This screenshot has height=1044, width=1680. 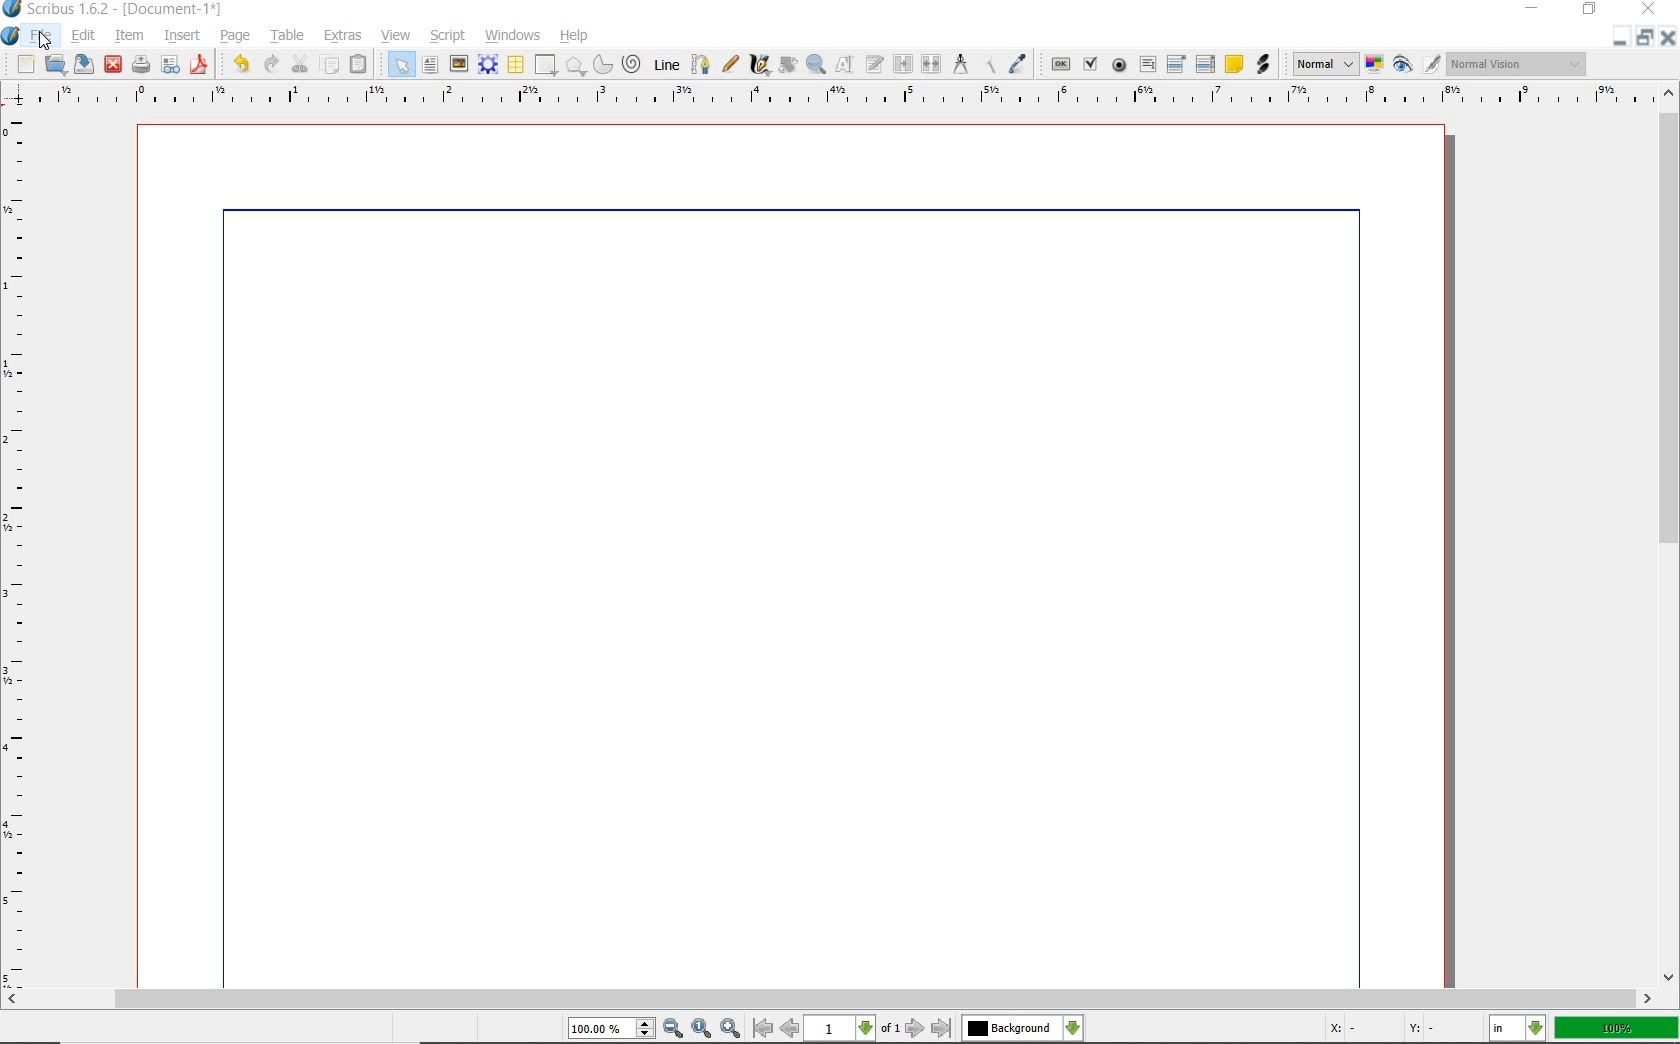 What do you see at coordinates (816, 66) in the screenshot?
I see `zoom in or zoom out` at bounding box center [816, 66].